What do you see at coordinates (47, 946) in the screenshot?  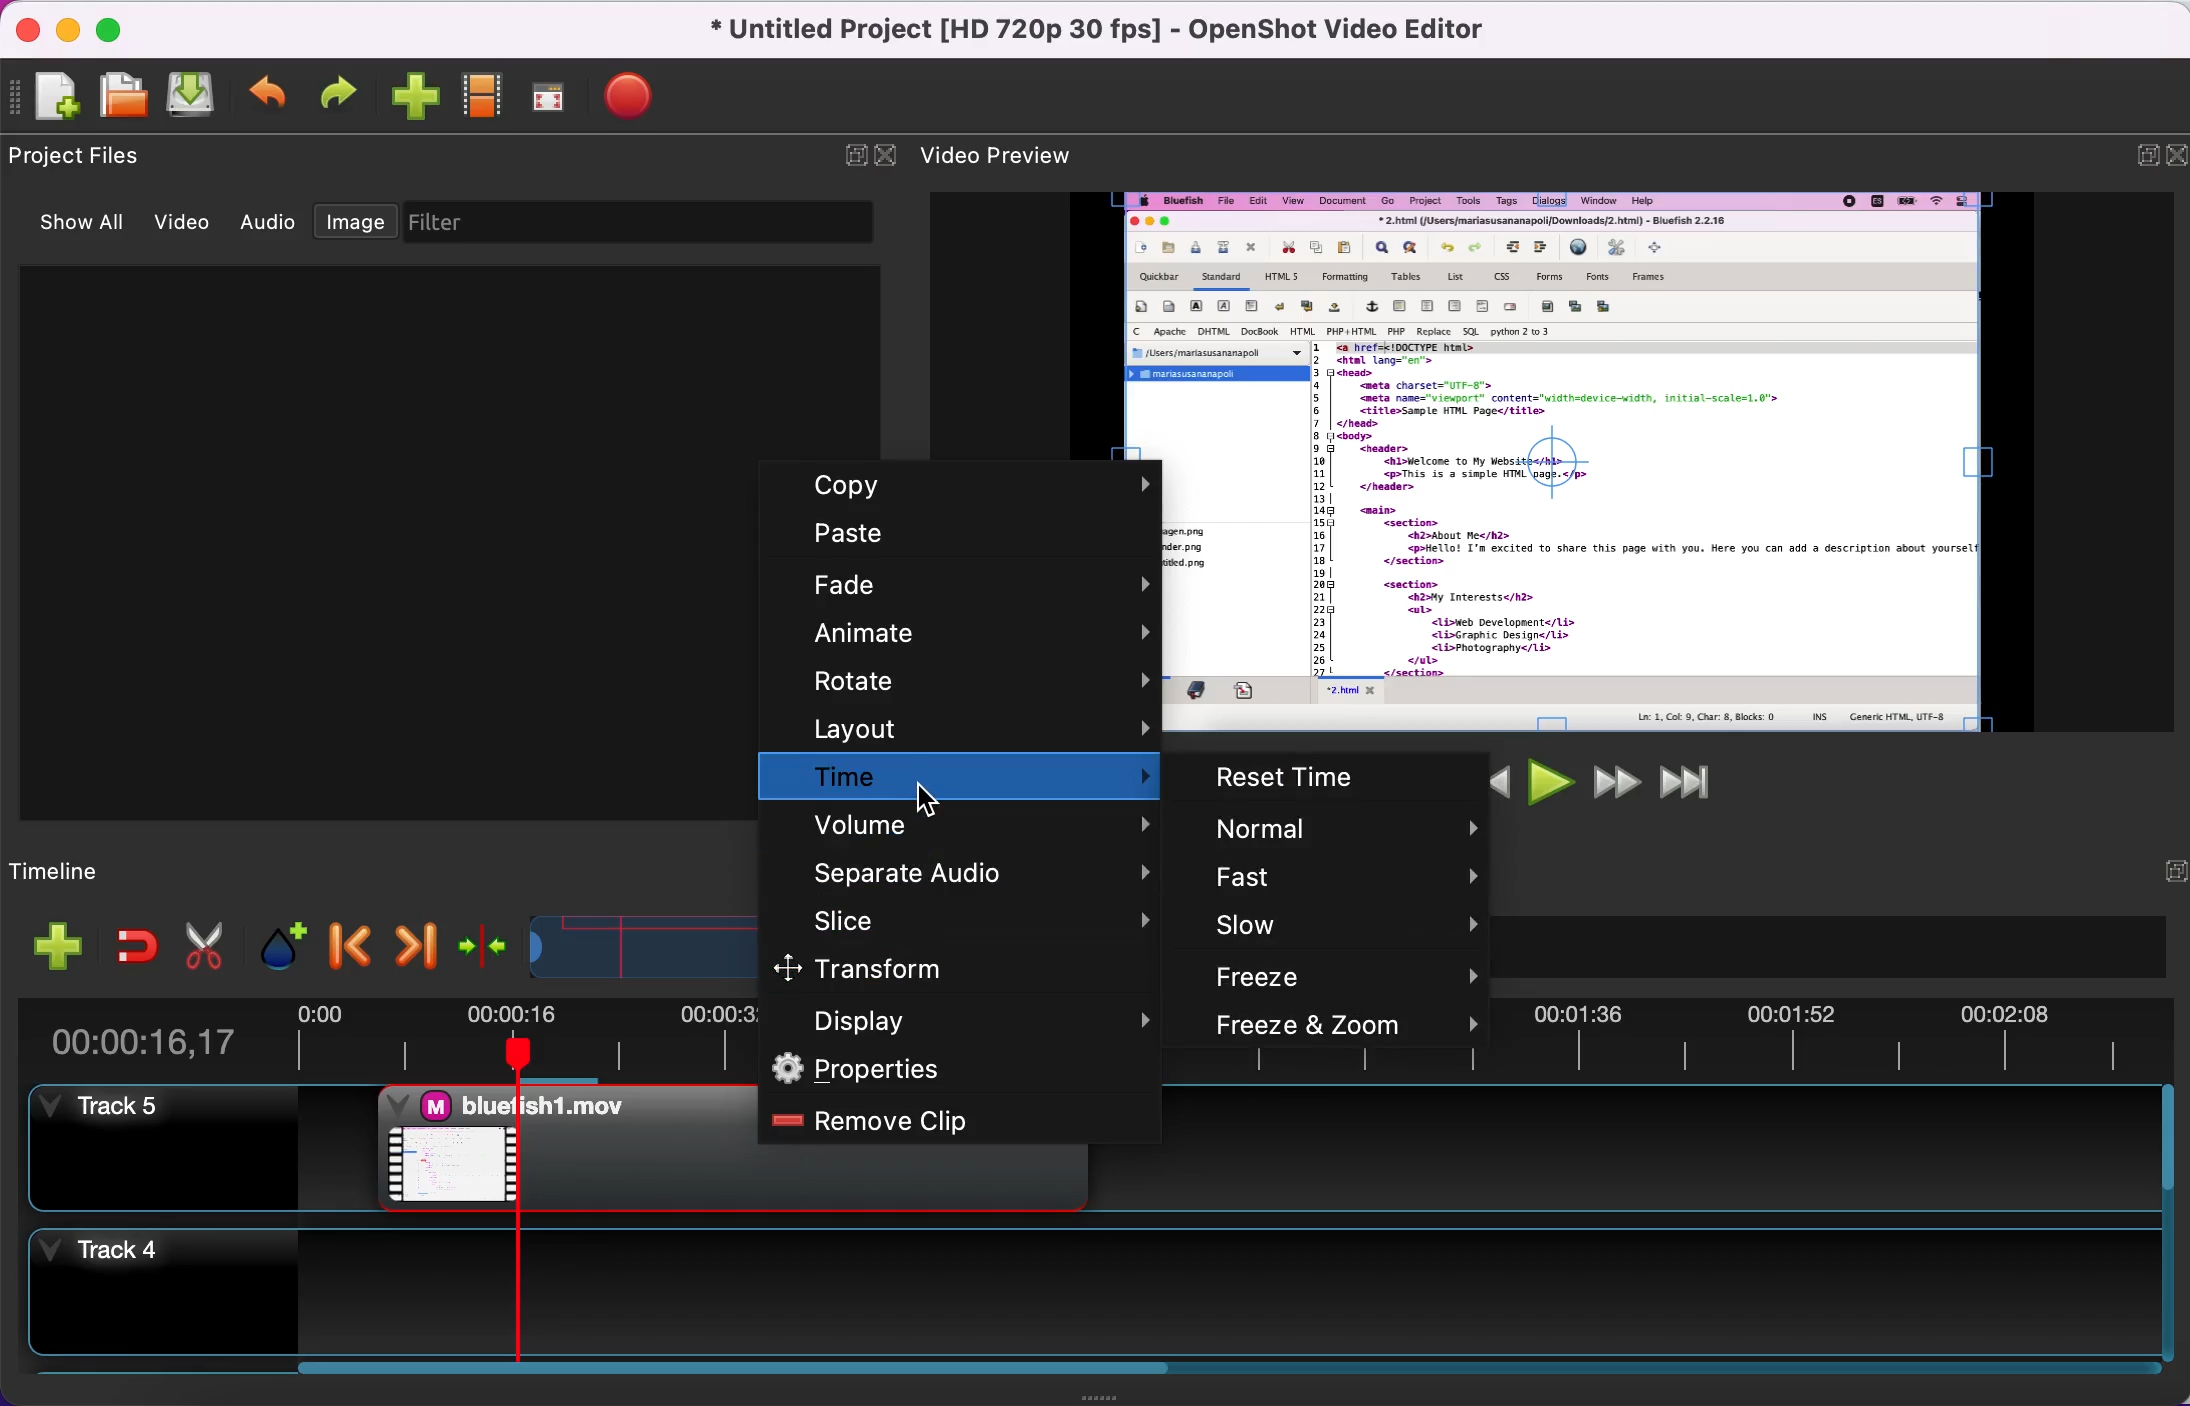 I see `add file` at bounding box center [47, 946].